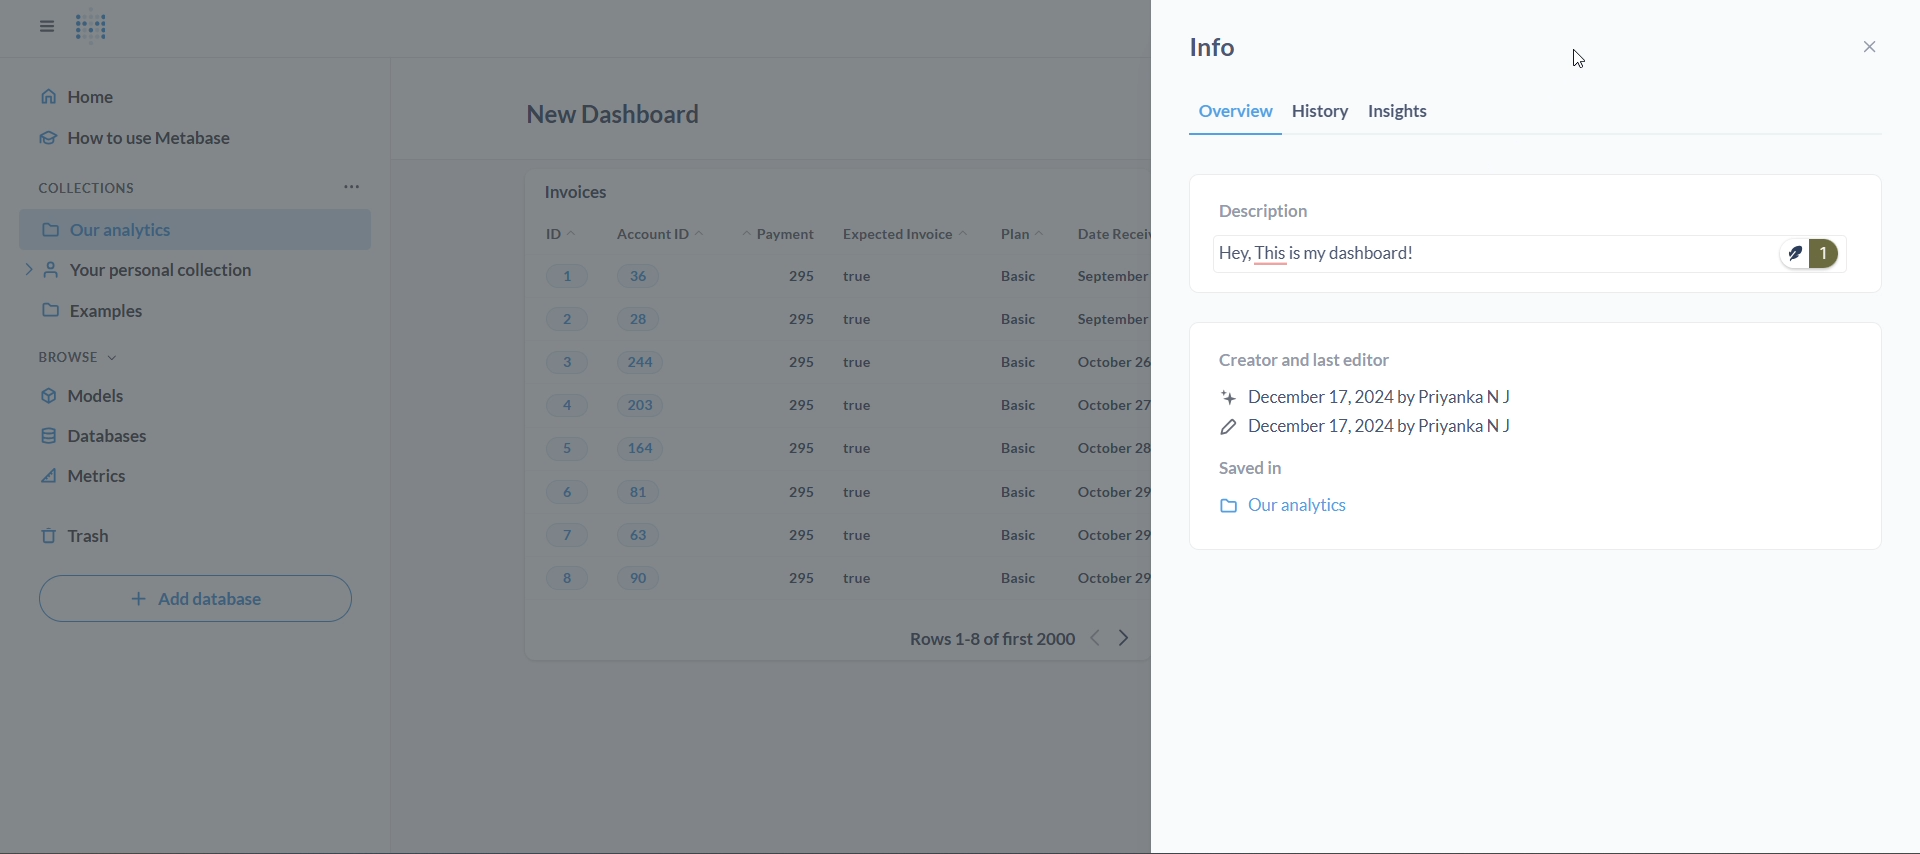  What do you see at coordinates (90, 29) in the screenshot?
I see `logo` at bounding box center [90, 29].